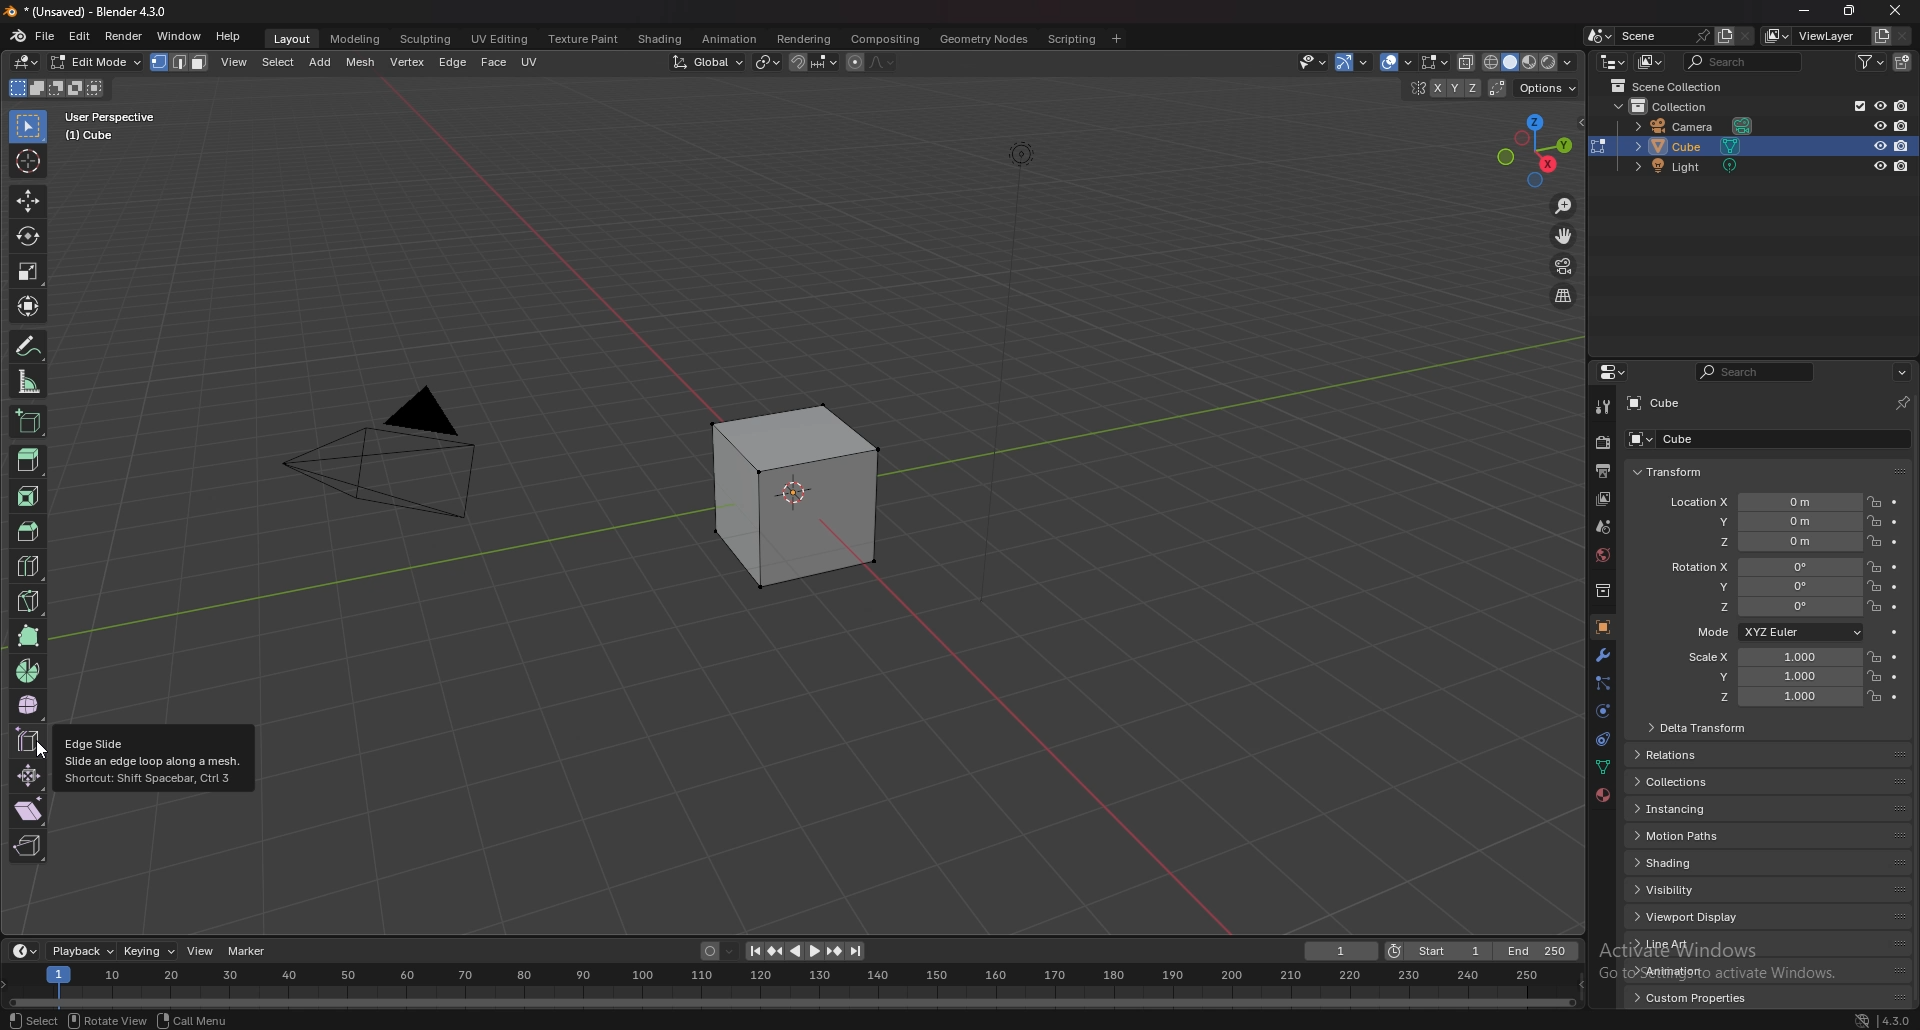  What do you see at coordinates (1768, 588) in the screenshot?
I see `rotation y` at bounding box center [1768, 588].